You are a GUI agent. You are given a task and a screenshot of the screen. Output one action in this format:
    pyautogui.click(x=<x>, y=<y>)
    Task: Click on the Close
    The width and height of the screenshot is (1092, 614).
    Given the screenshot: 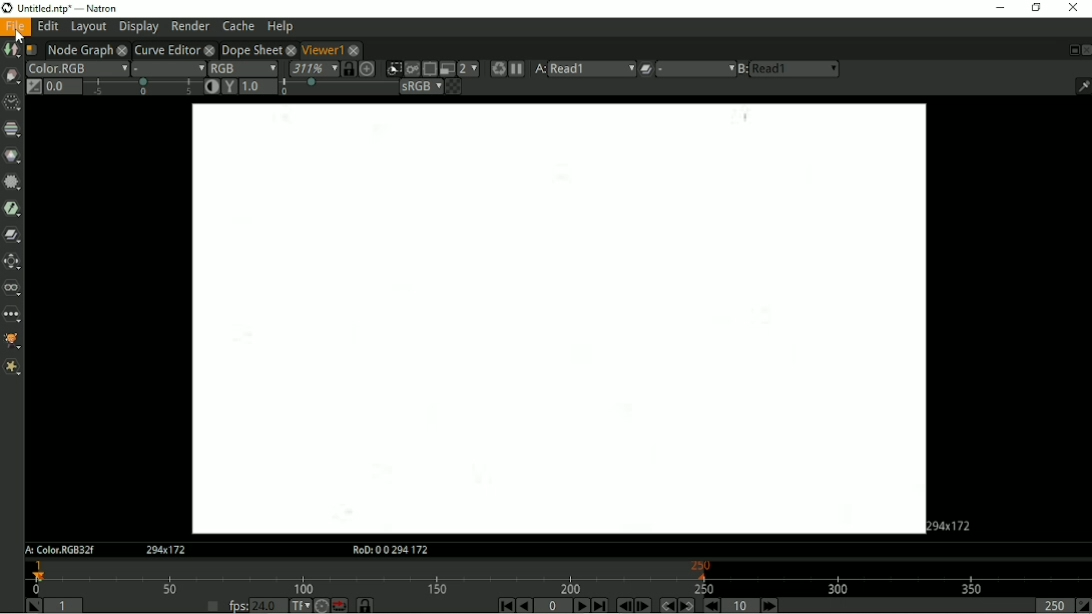 What is the action you would take?
    pyautogui.click(x=1073, y=8)
    